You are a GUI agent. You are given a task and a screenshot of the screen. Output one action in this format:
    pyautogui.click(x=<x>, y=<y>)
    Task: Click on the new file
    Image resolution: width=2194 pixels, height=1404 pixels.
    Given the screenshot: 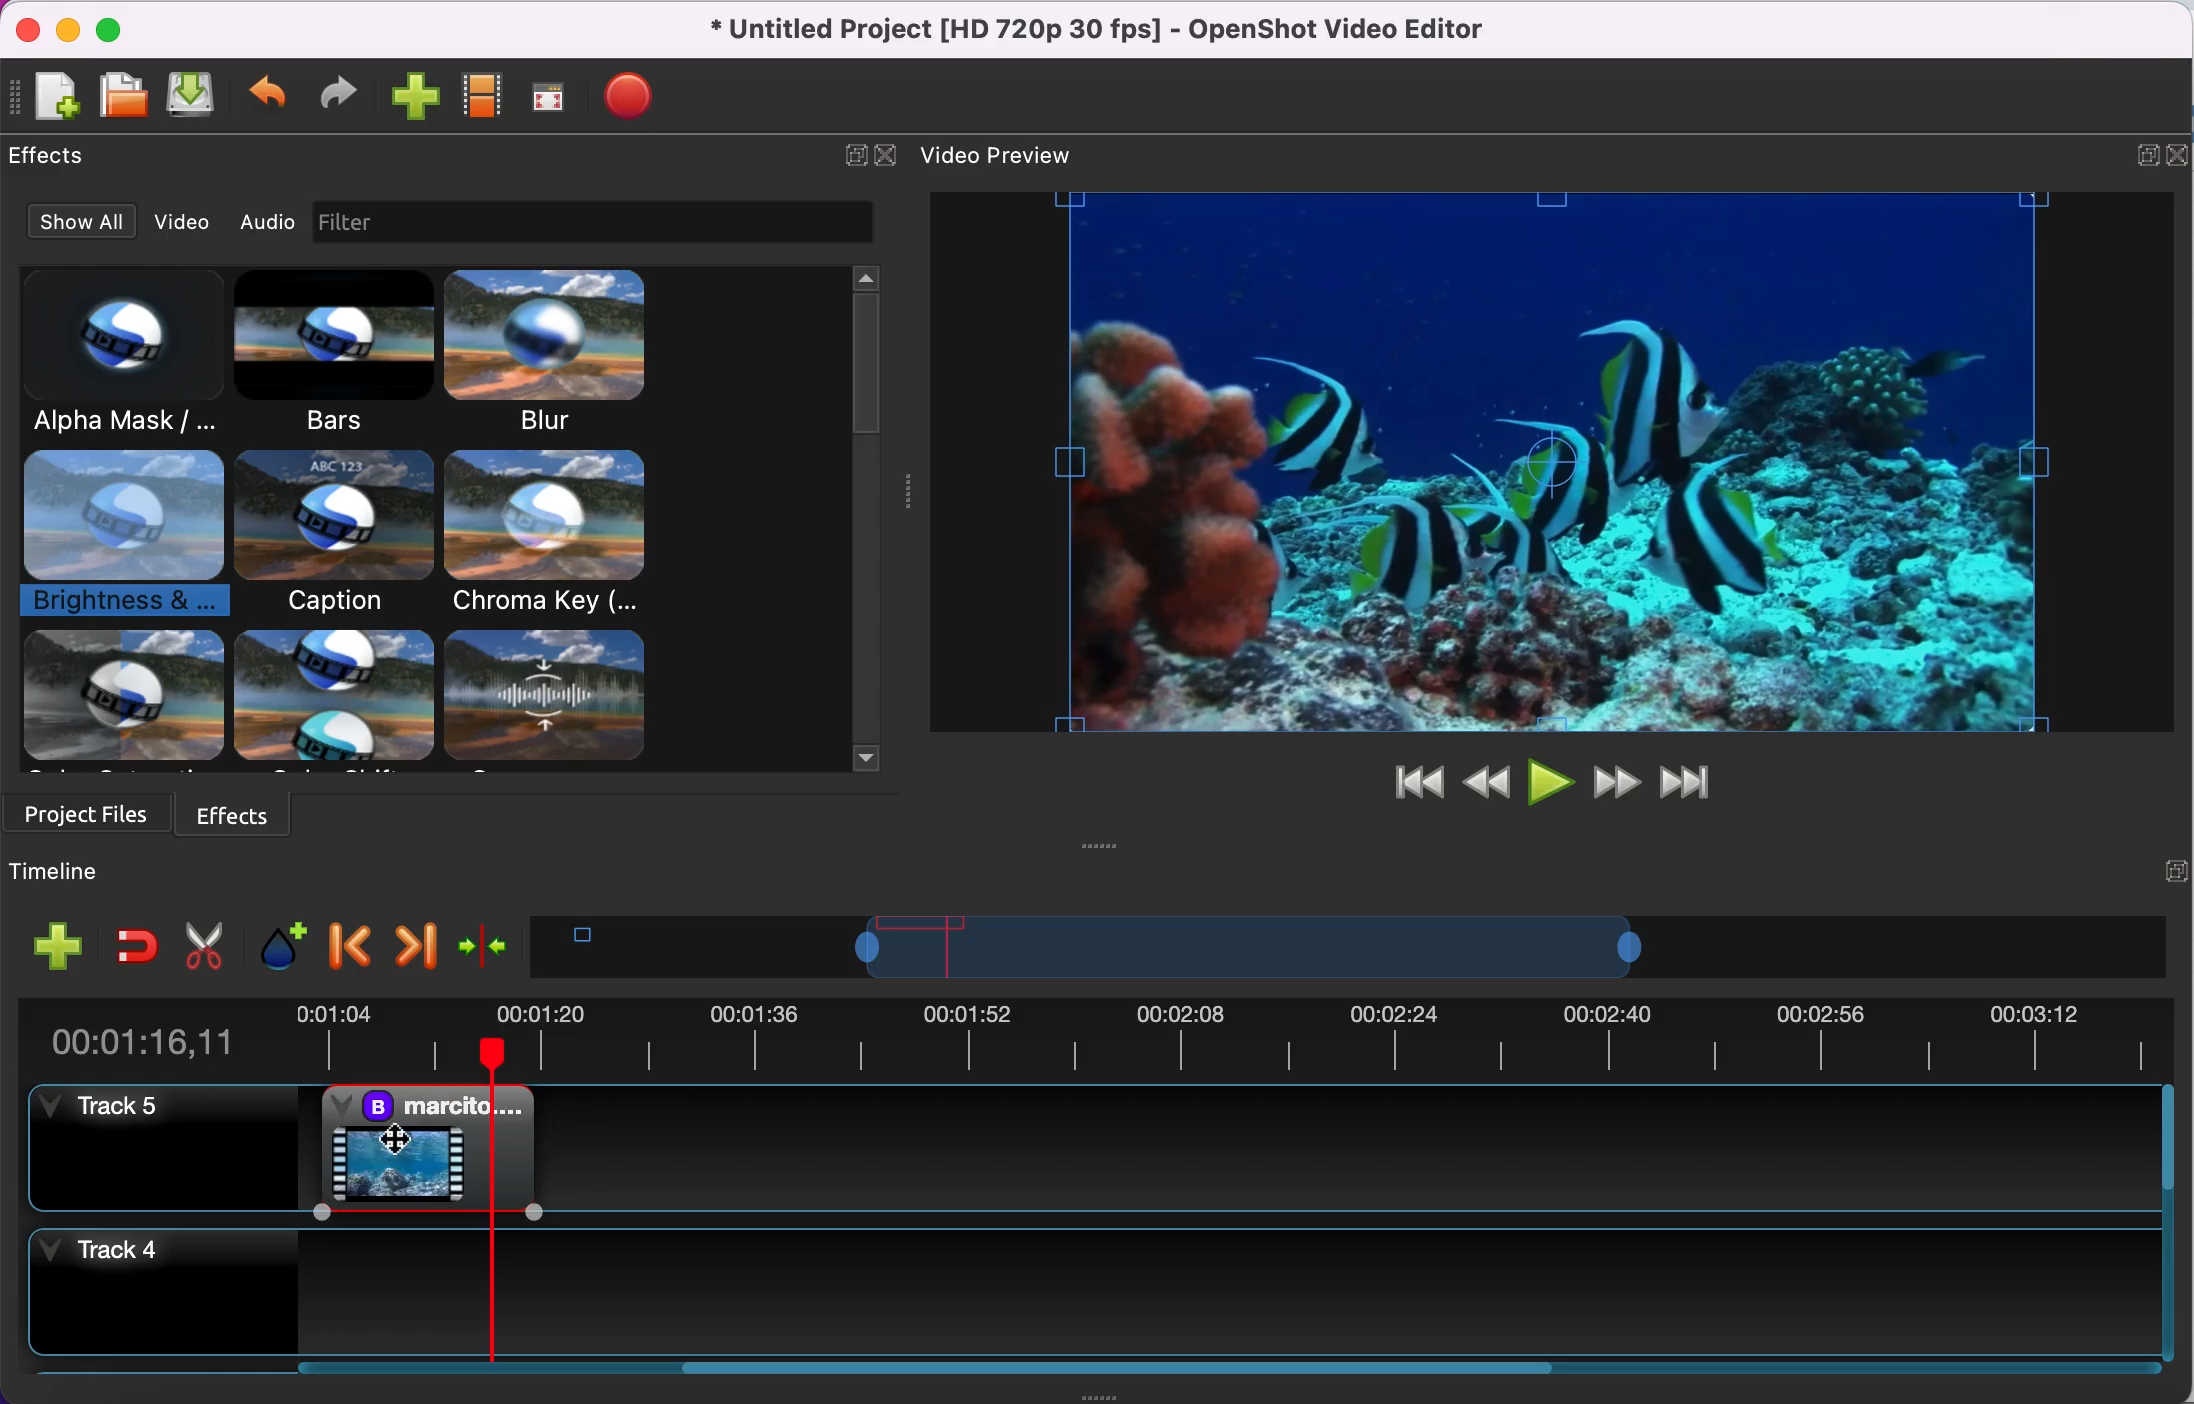 What is the action you would take?
    pyautogui.click(x=47, y=95)
    